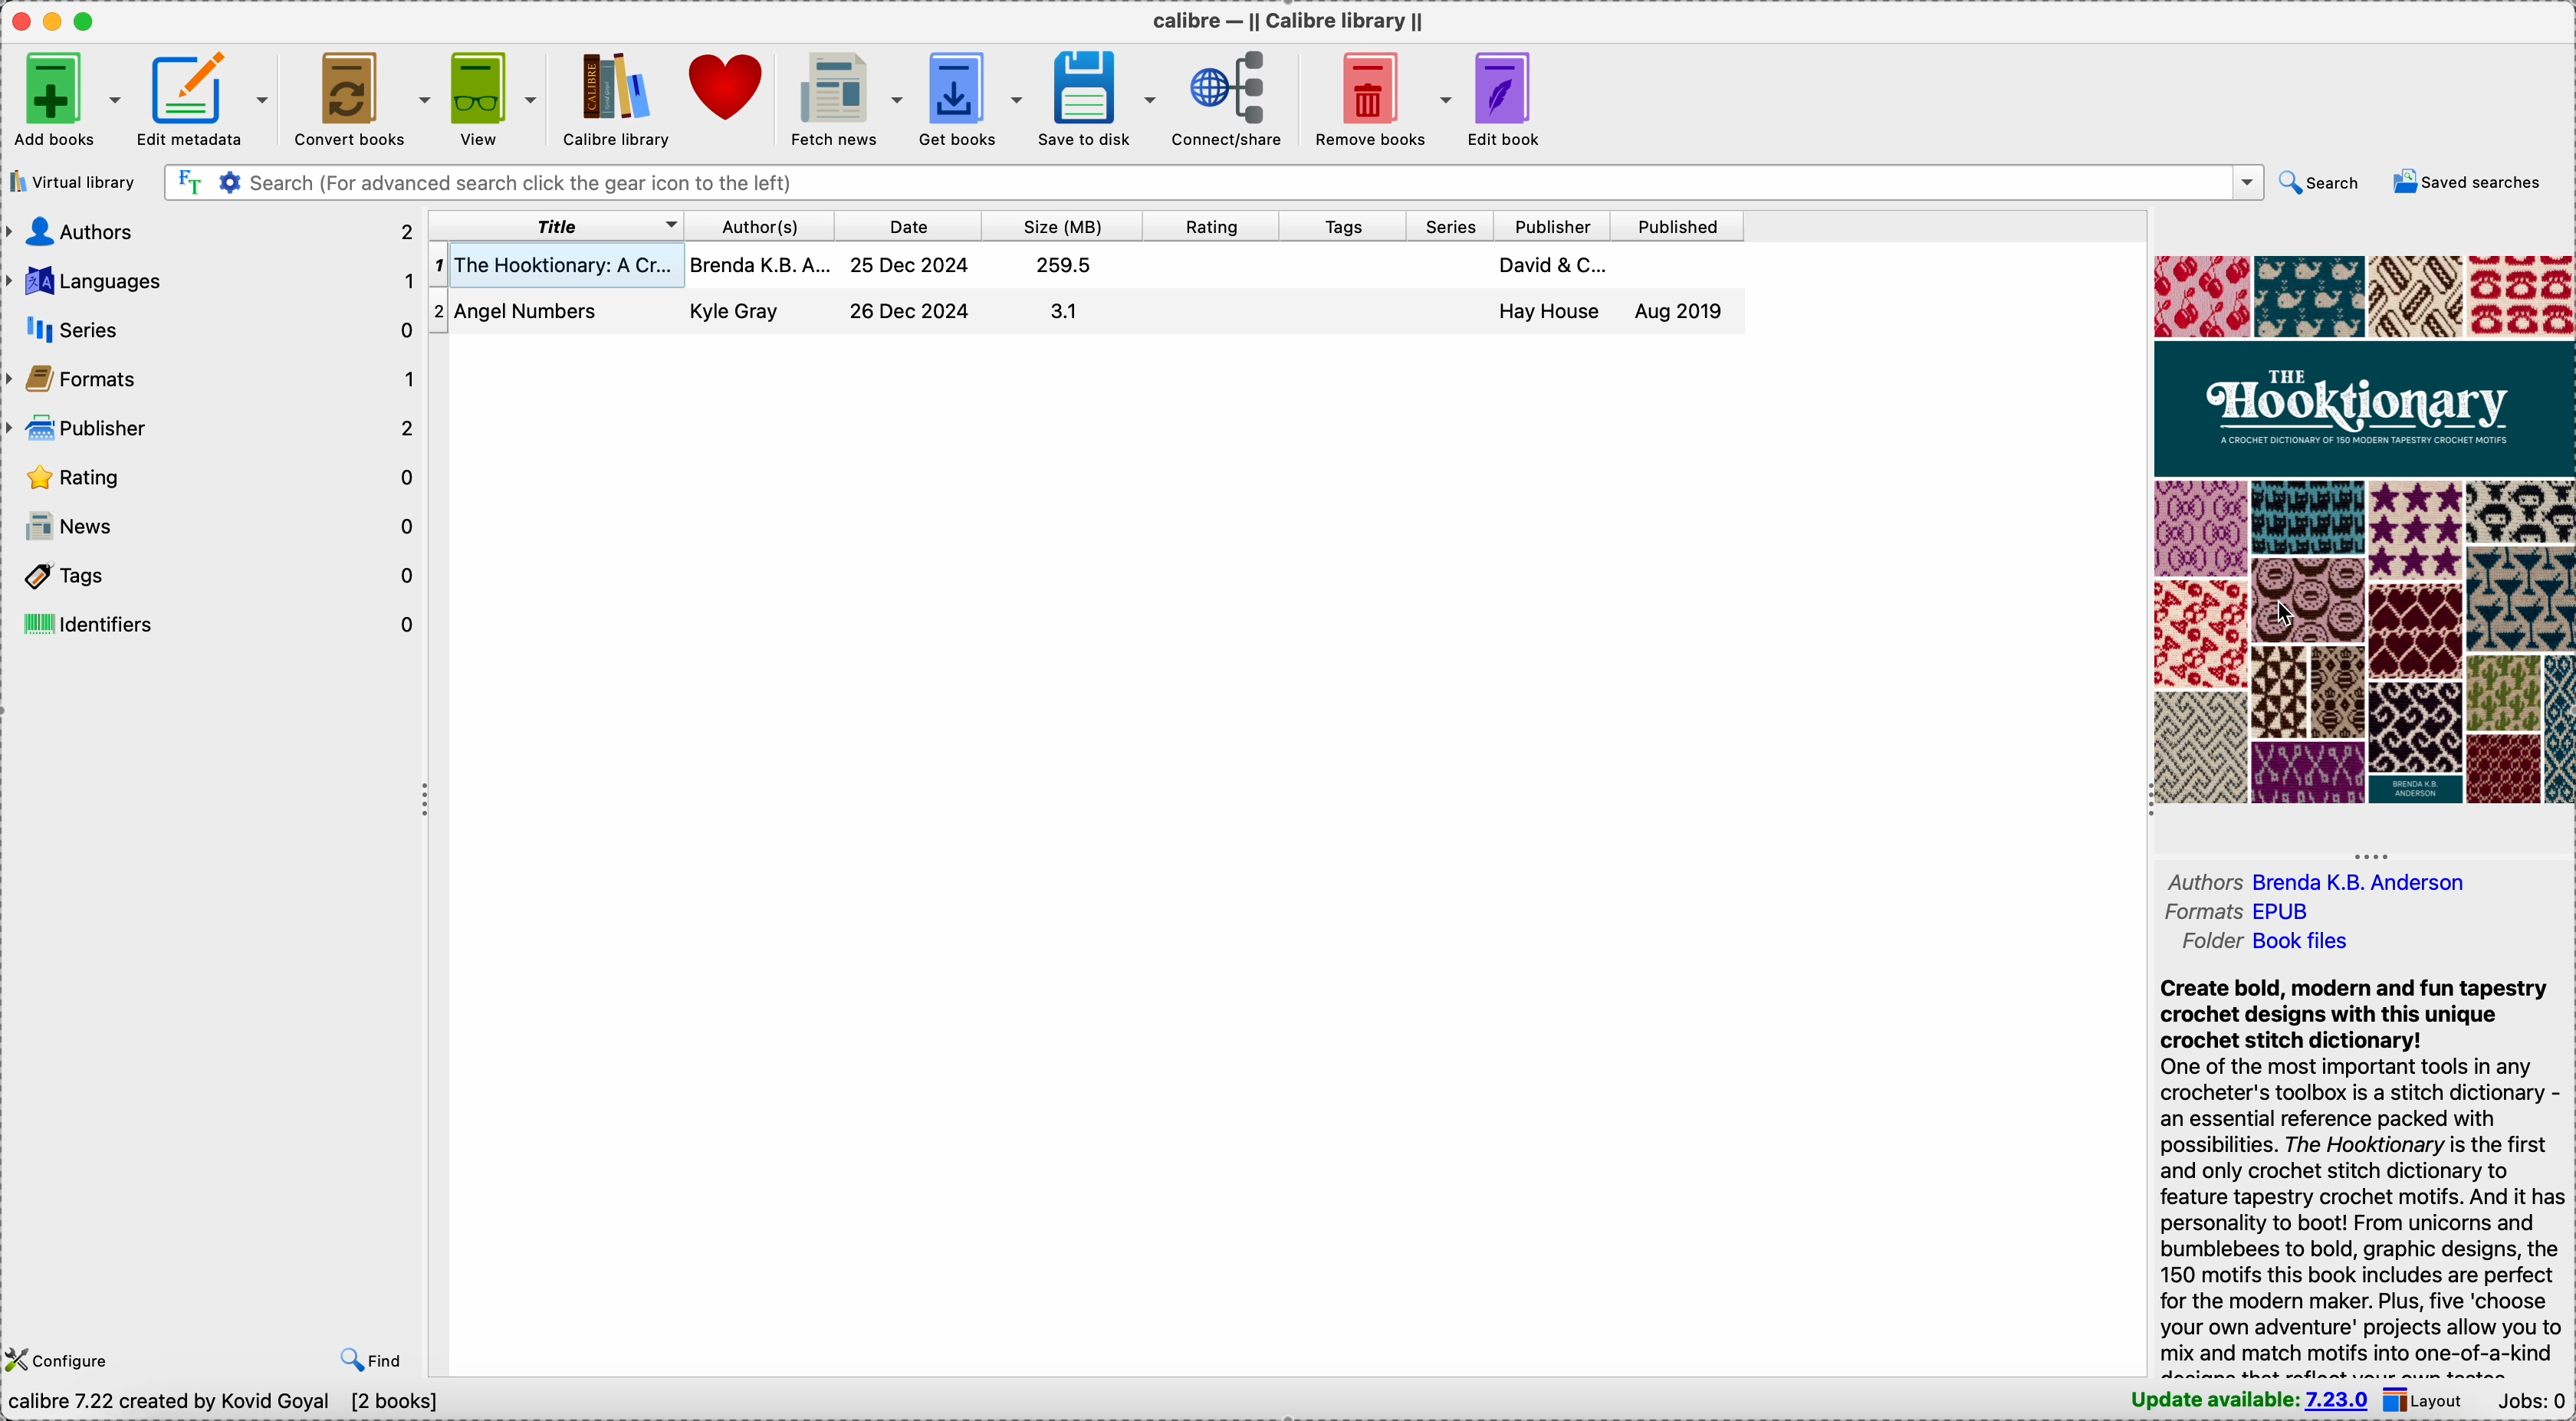 The height and width of the screenshot is (1421, 2576). I want to click on find, so click(370, 1362).